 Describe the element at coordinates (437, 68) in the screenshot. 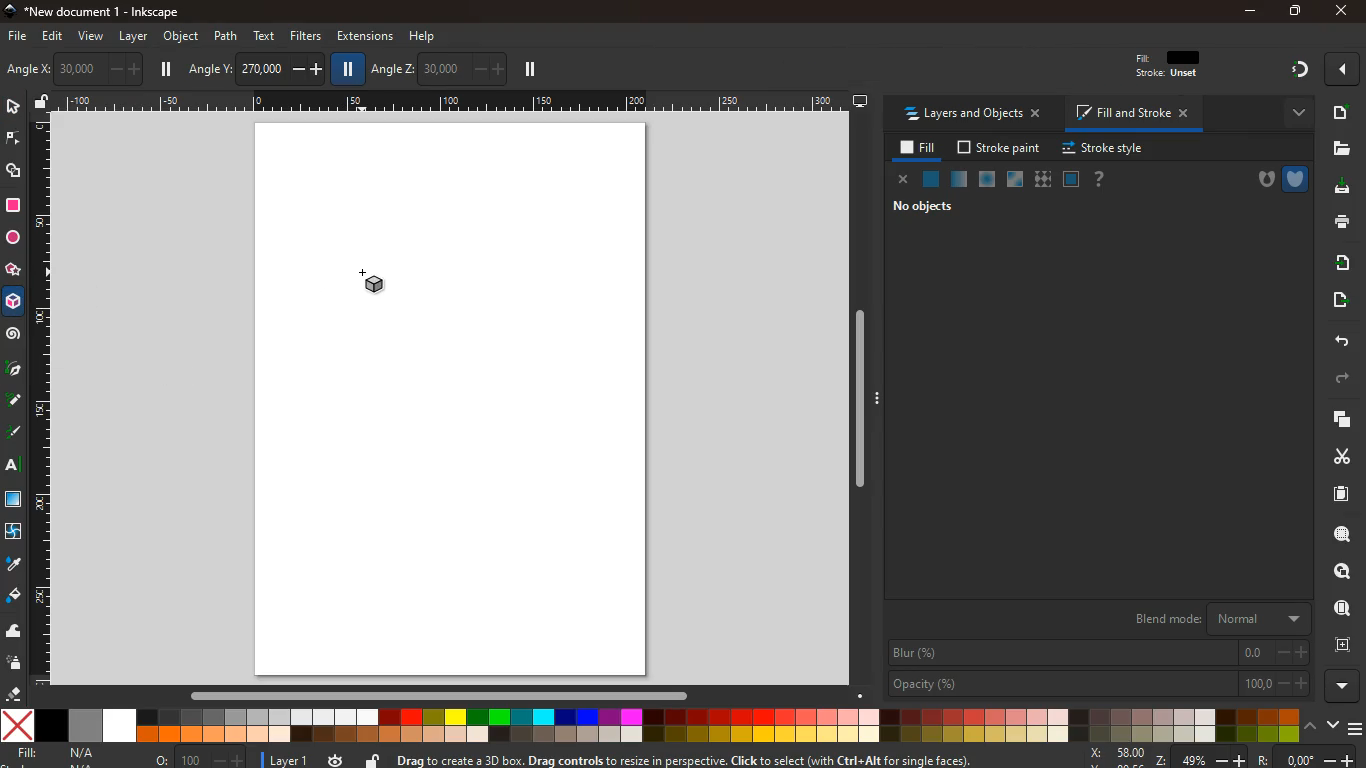

I see `angle z` at that location.